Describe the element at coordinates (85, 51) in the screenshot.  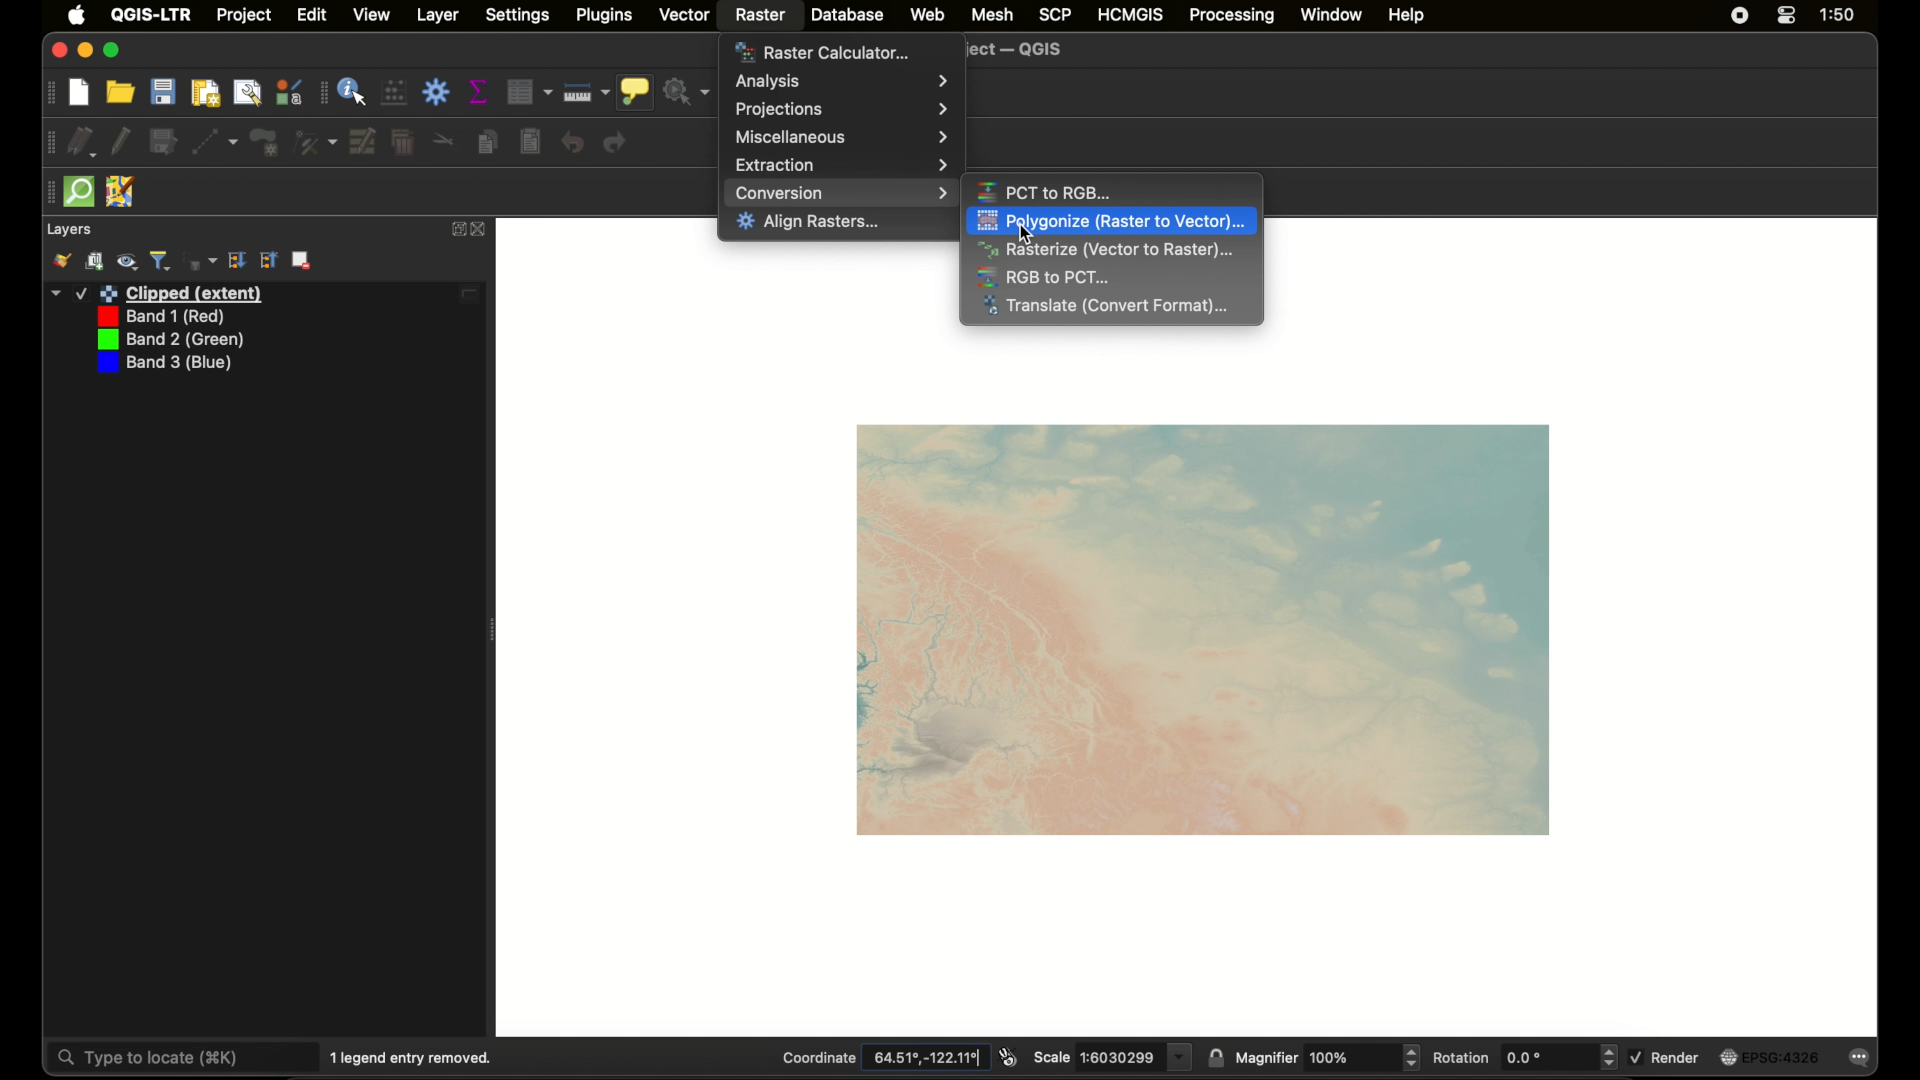
I see `minimize` at that location.